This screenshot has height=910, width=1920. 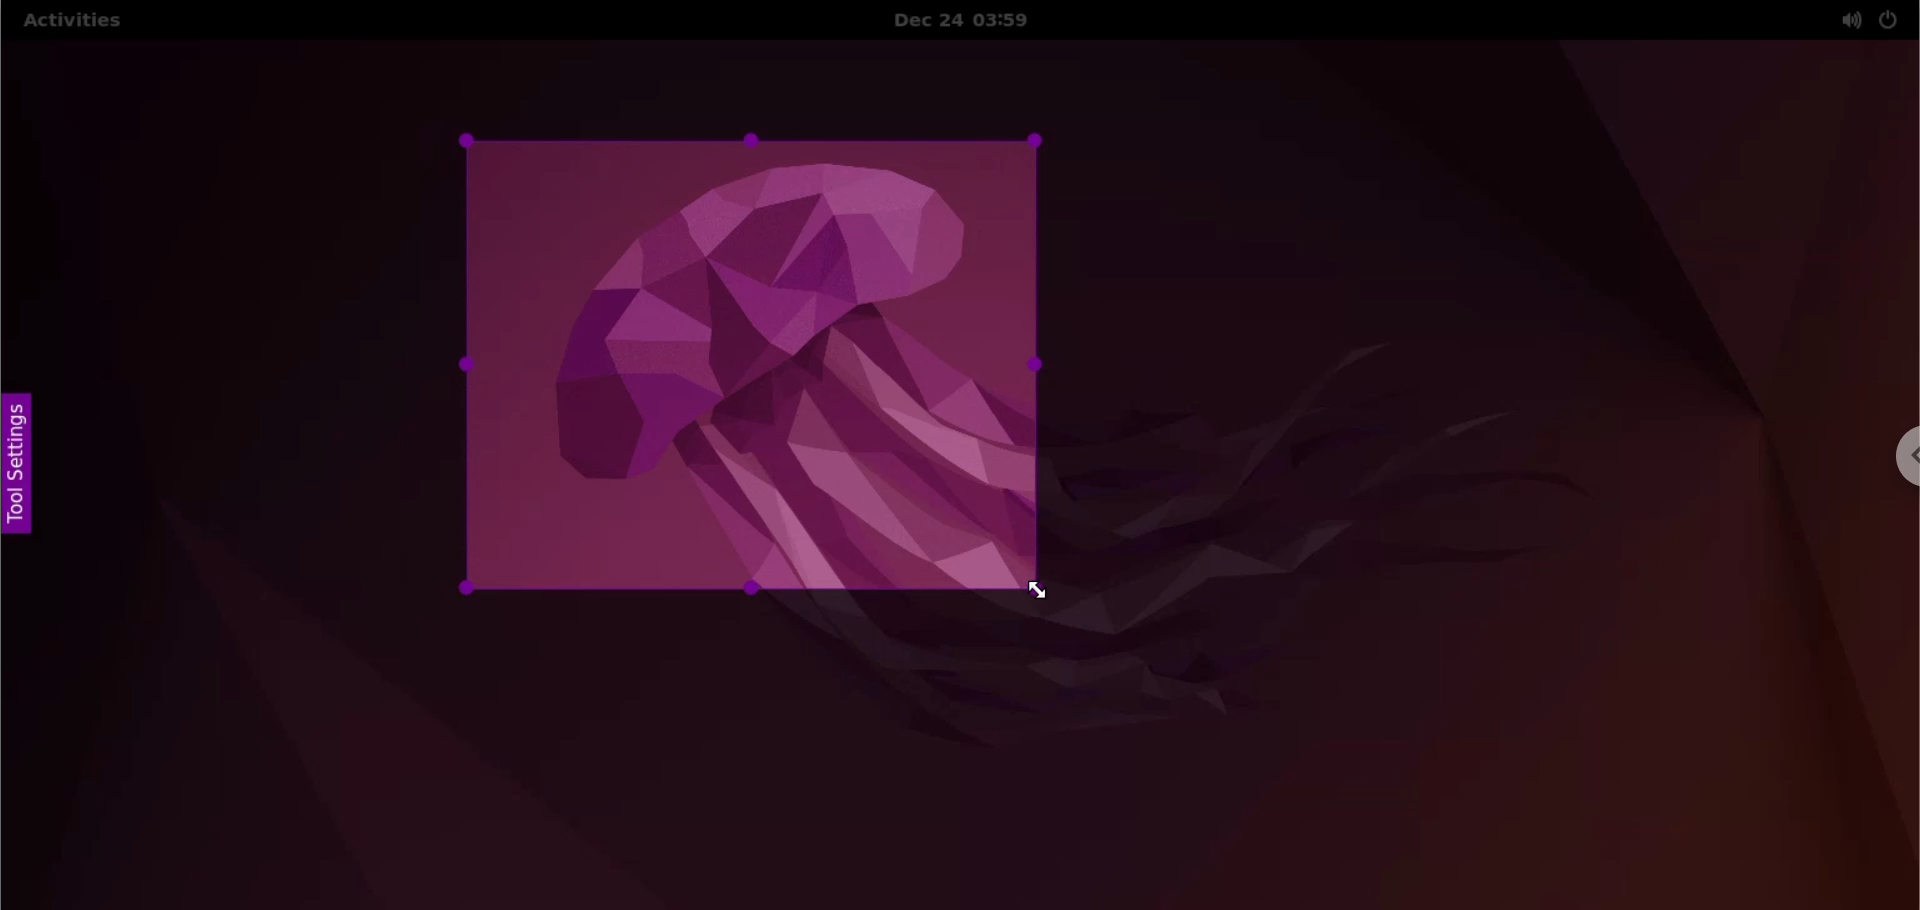 I want to click on sound options , so click(x=1847, y=21).